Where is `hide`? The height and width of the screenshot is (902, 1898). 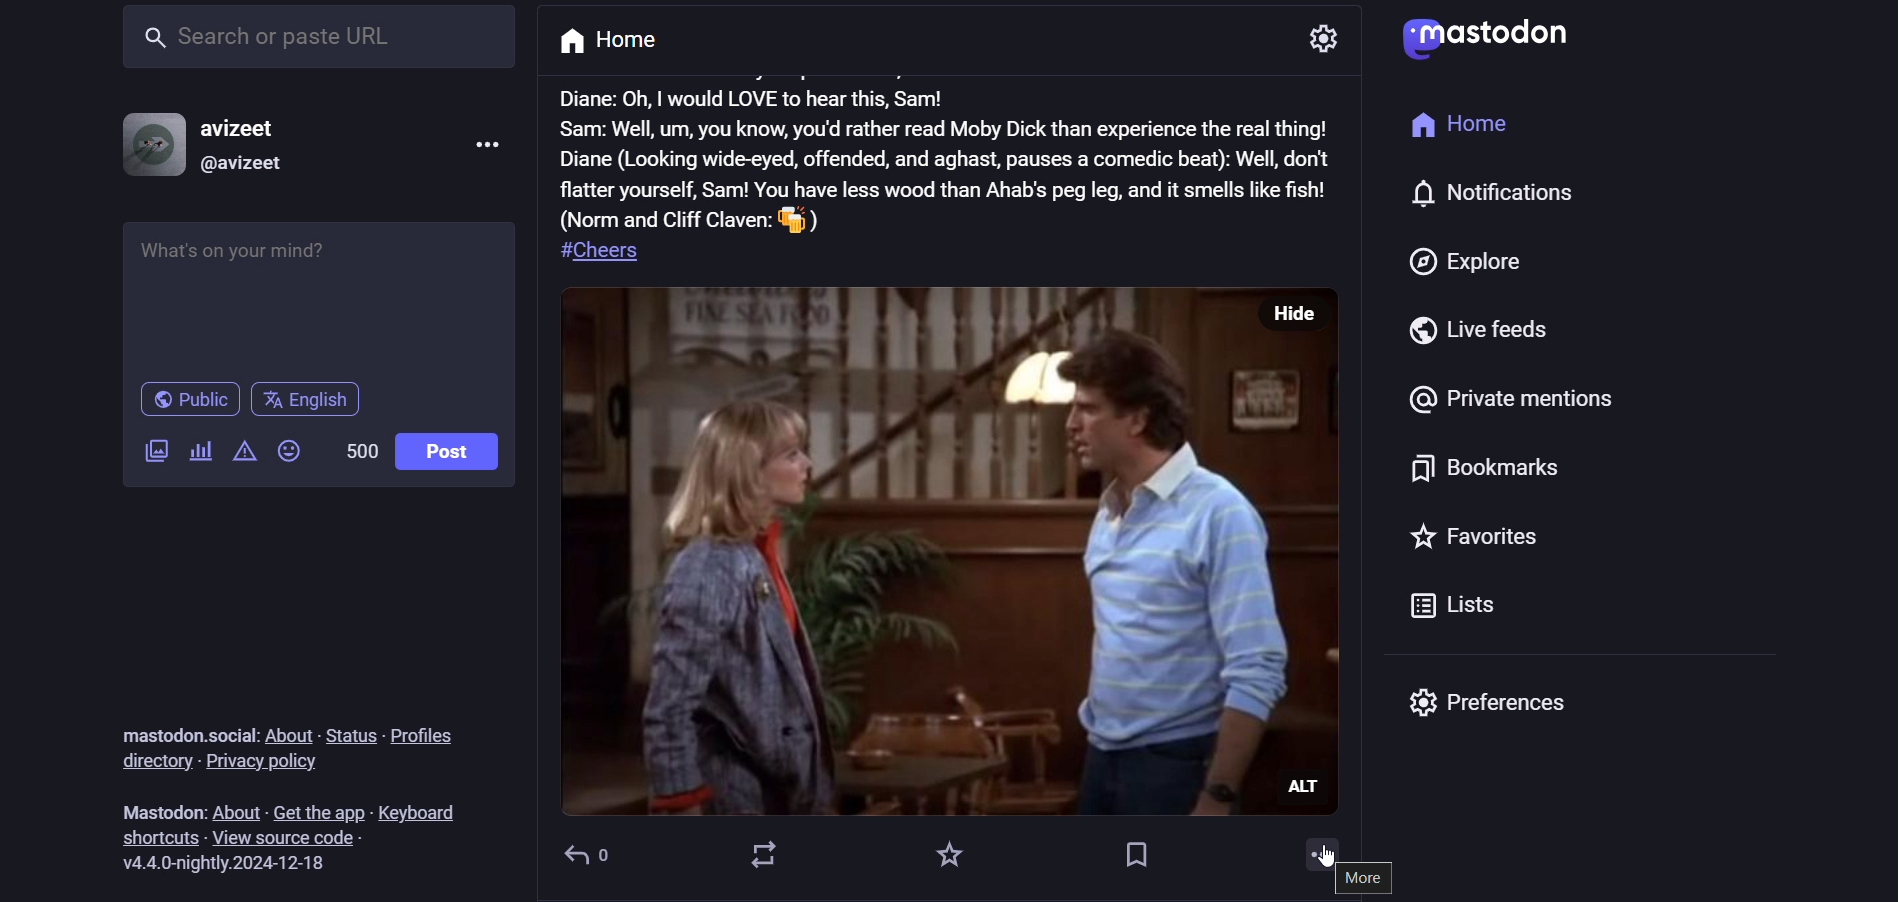
hide is located at coordinates (1300, 313).